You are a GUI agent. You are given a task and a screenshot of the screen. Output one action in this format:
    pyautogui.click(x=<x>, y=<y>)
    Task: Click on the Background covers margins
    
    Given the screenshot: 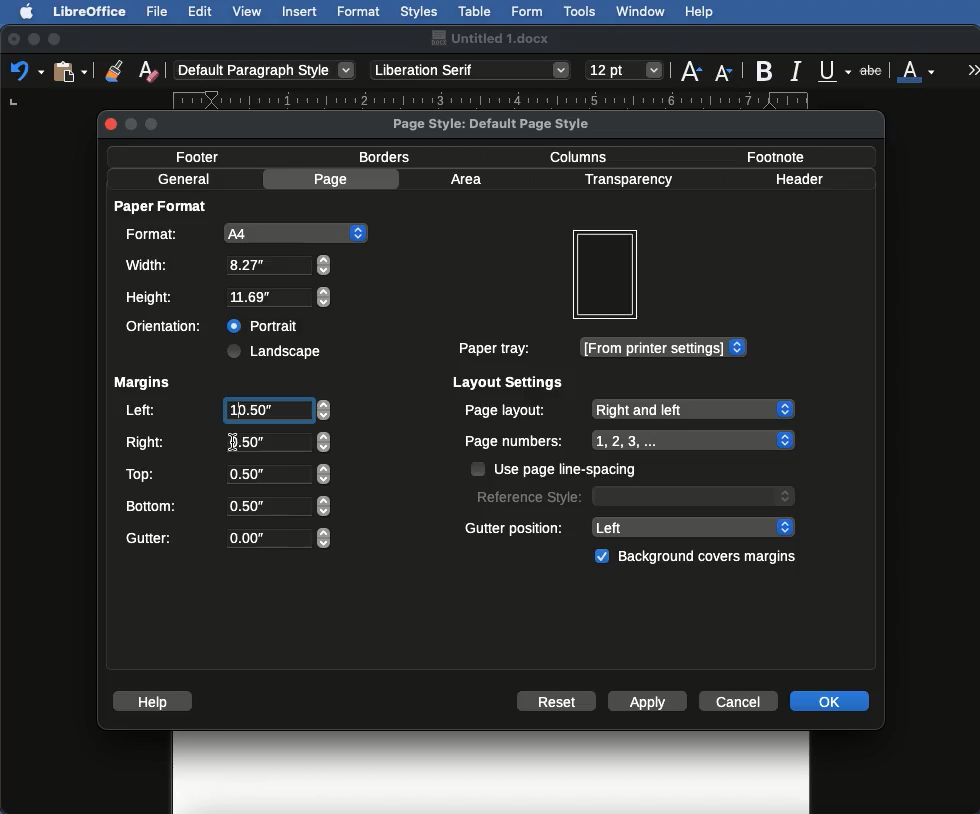 What is the action you would take?
    pyautogui.click(x=699, y=557)
    